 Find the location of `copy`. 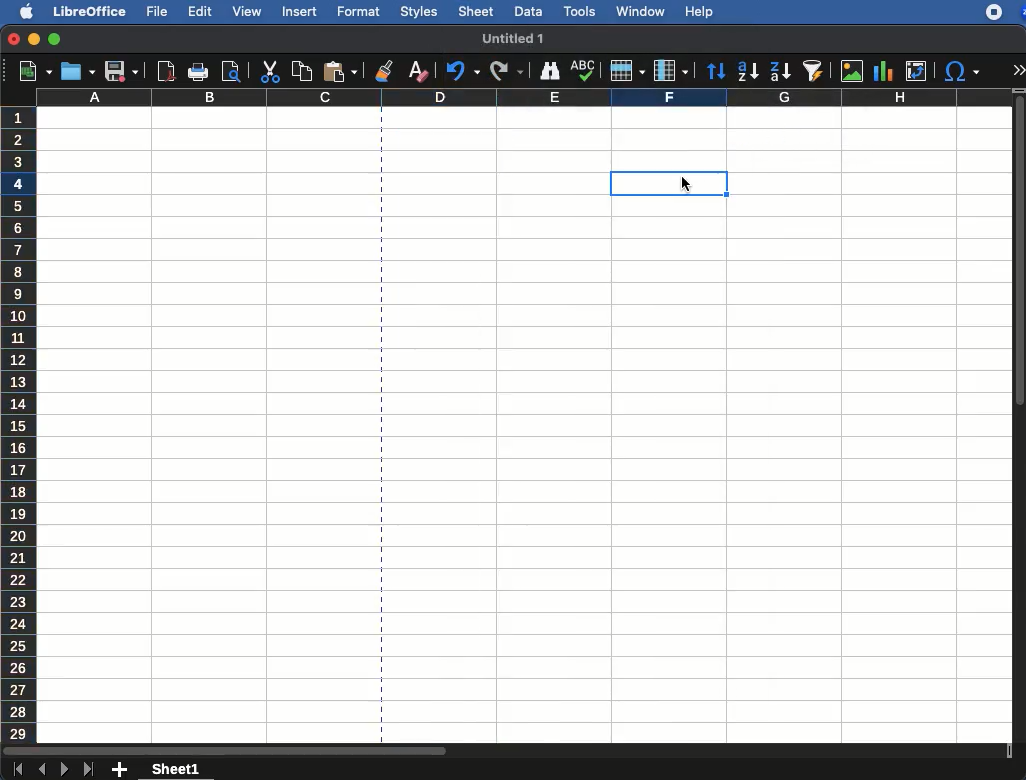

copy is located at coordinates (299, 71).